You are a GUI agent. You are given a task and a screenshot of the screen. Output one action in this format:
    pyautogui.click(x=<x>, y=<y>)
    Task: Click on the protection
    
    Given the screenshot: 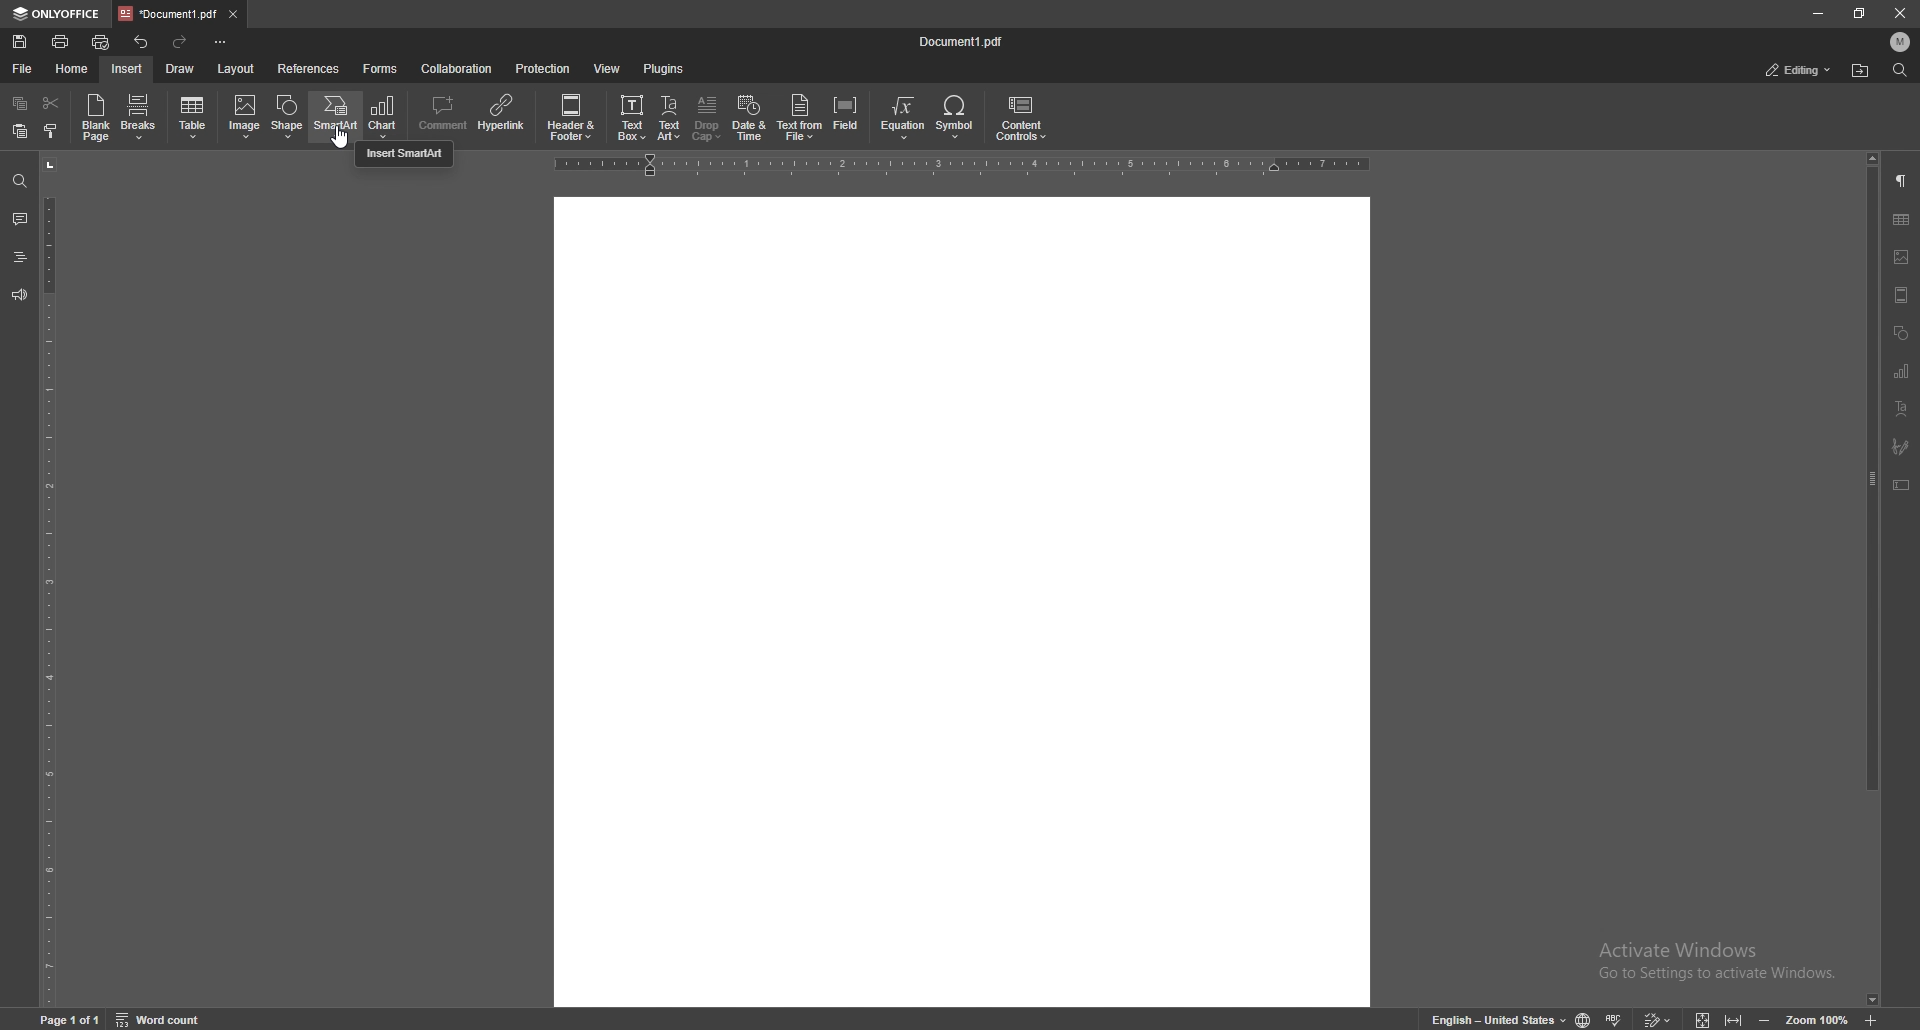 What is the action you would take?
    pyautogui.click(x=544, y=68)
    